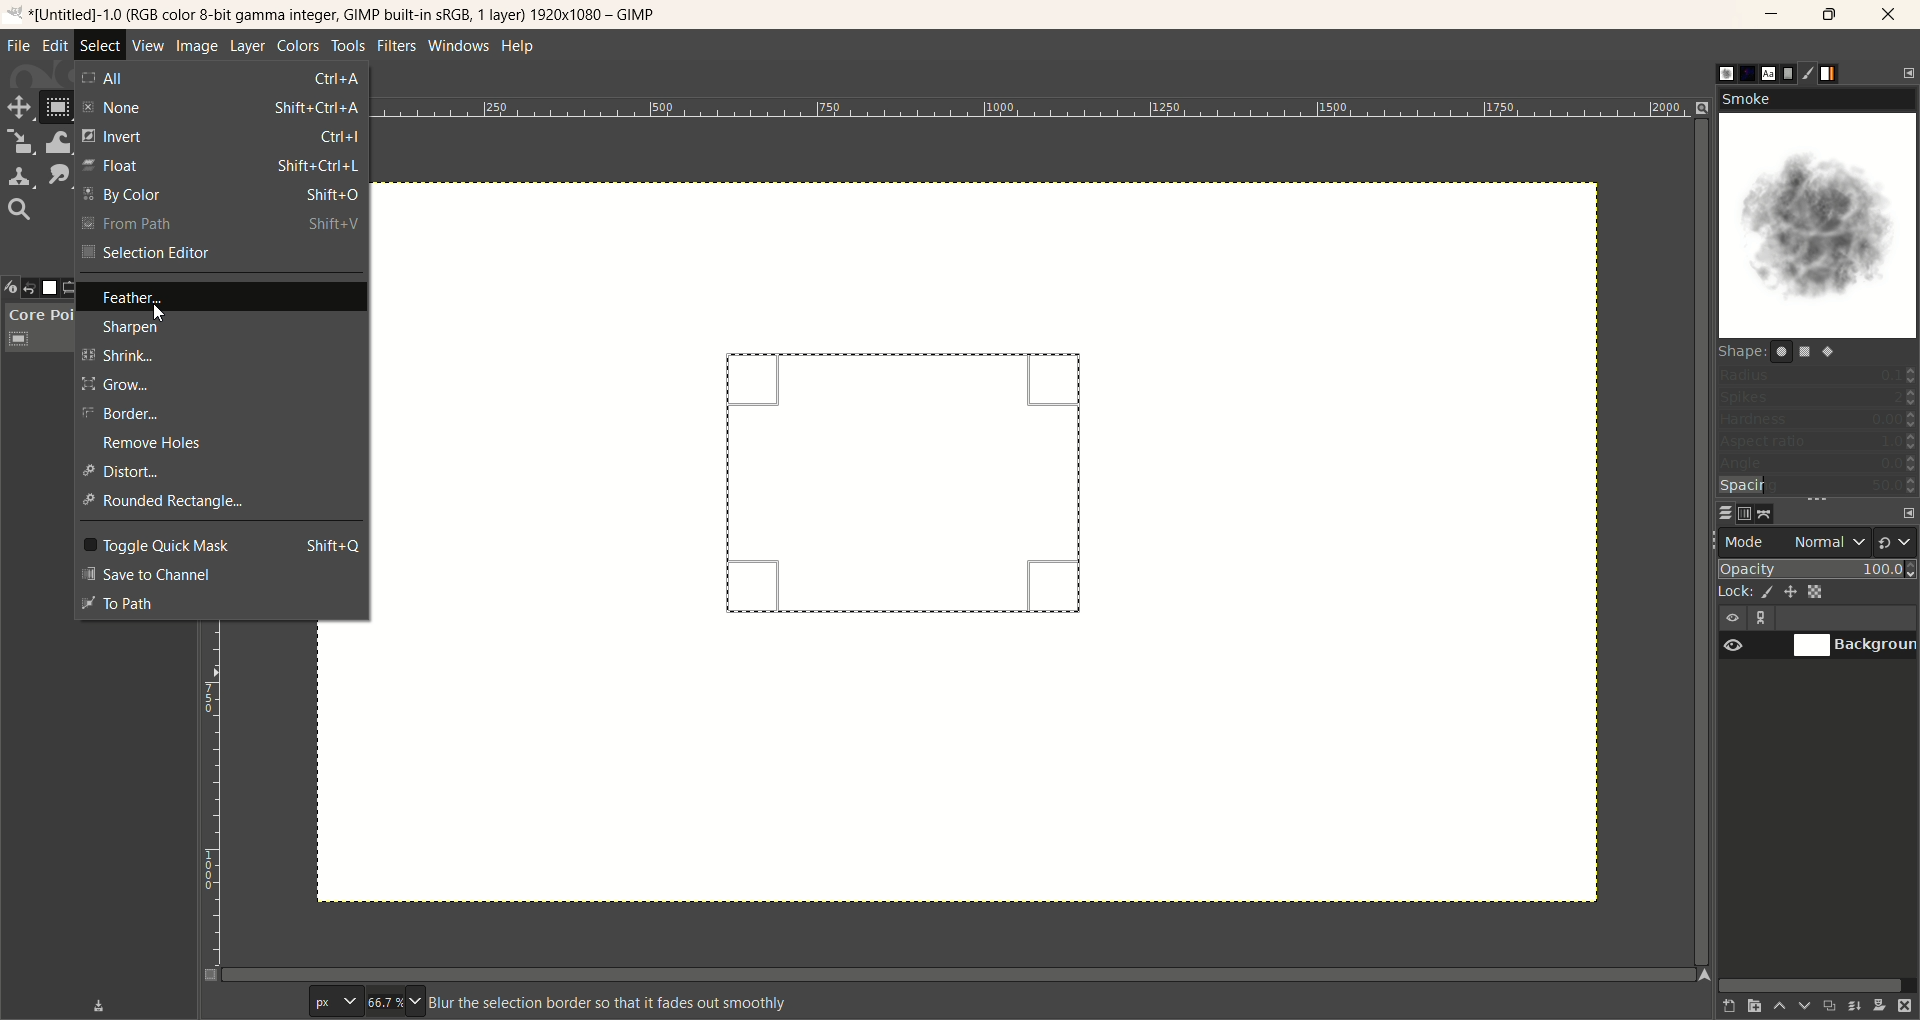 This screenshot has width=1920, height=1020. What do you see at coordinates (99, 44) in the screenshot?
I see `select` at bounding box center [99, 44].